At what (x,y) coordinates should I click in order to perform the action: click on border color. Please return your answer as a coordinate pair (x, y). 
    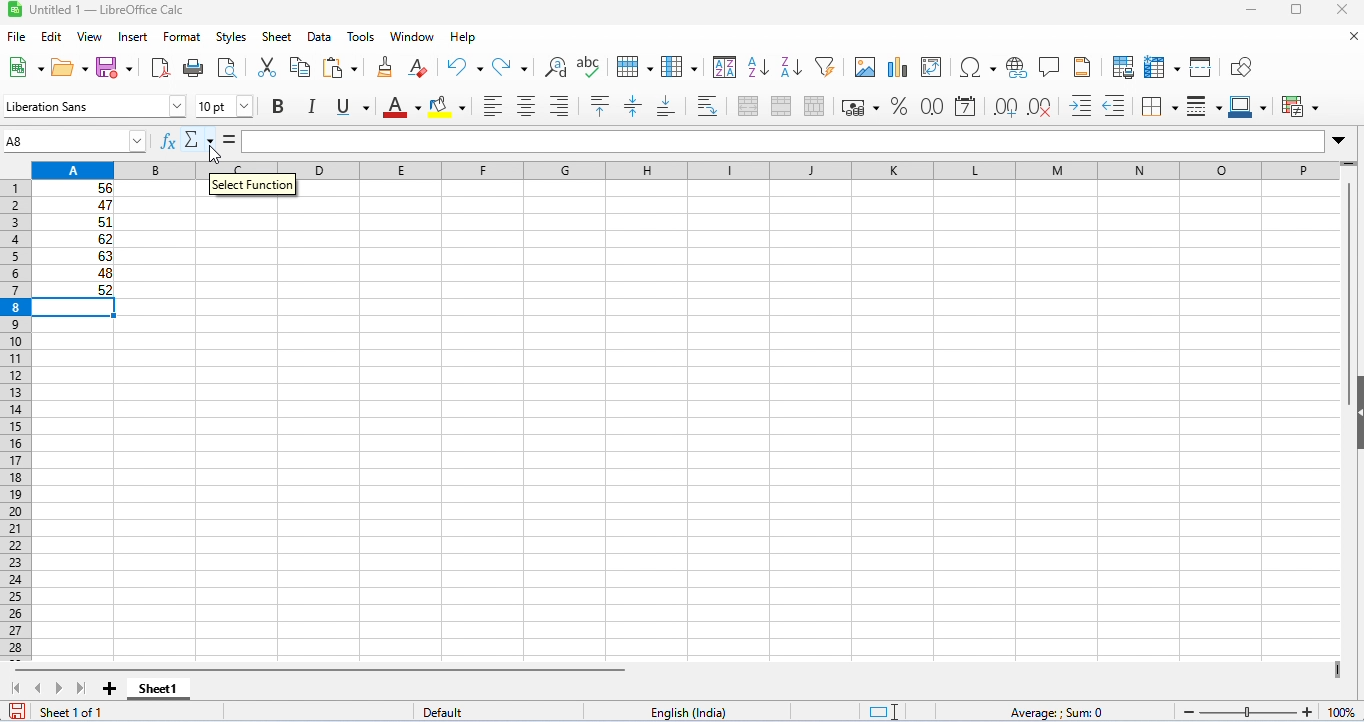
    Looking at the image, I should click on (1251, 106).